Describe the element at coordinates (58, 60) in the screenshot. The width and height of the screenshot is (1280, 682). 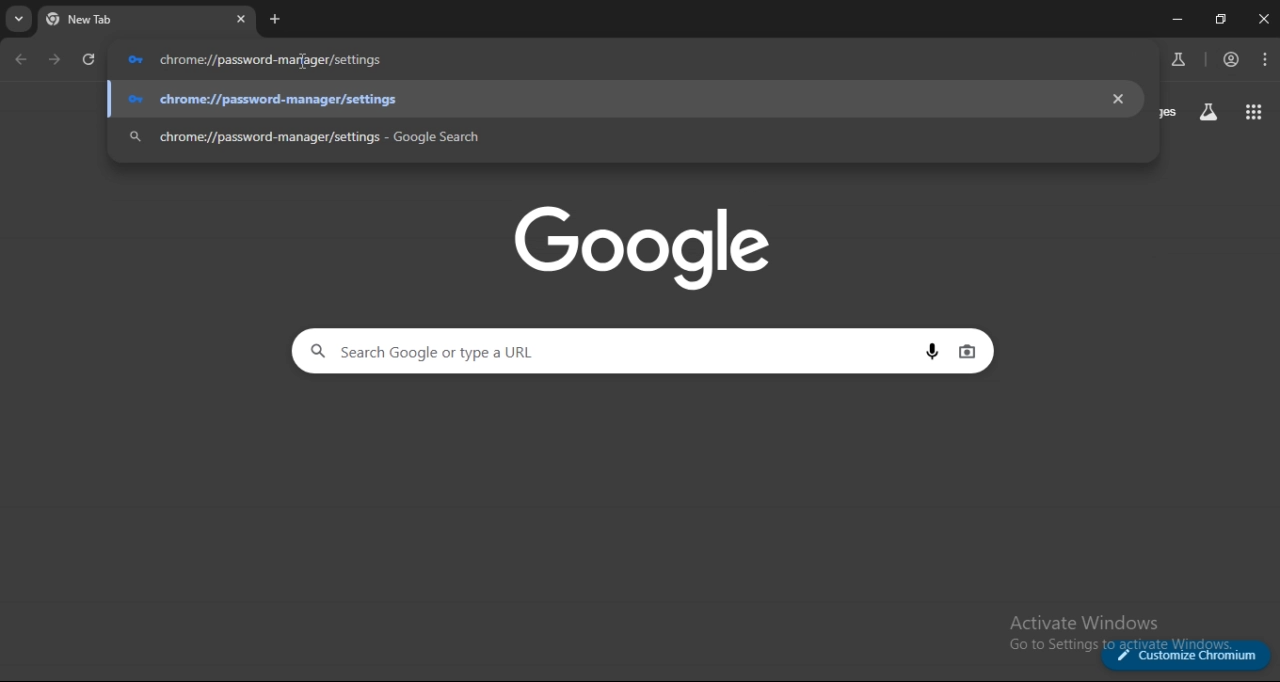
I see `go forward one page` at that location.